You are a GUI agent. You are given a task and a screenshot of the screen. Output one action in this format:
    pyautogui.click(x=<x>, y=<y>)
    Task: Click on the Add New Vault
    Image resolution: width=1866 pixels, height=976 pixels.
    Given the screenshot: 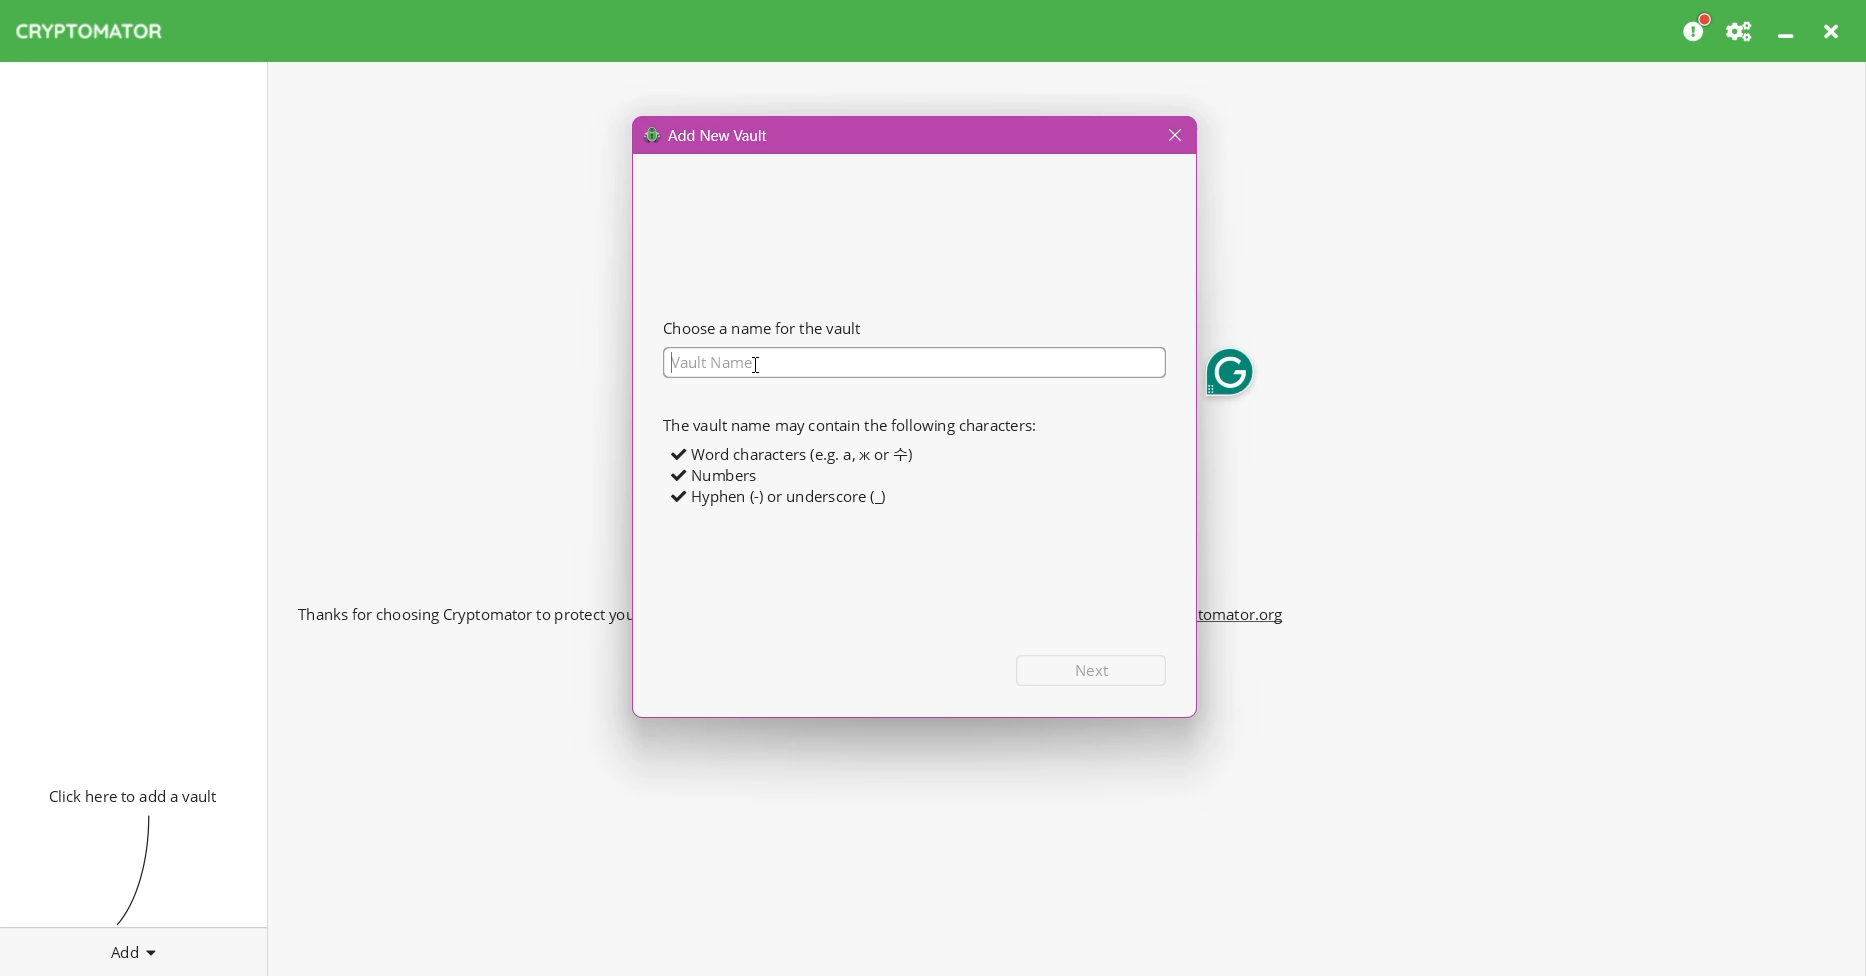 What is the action you would take?
    pyautogui.click(x=708, y=134)
    